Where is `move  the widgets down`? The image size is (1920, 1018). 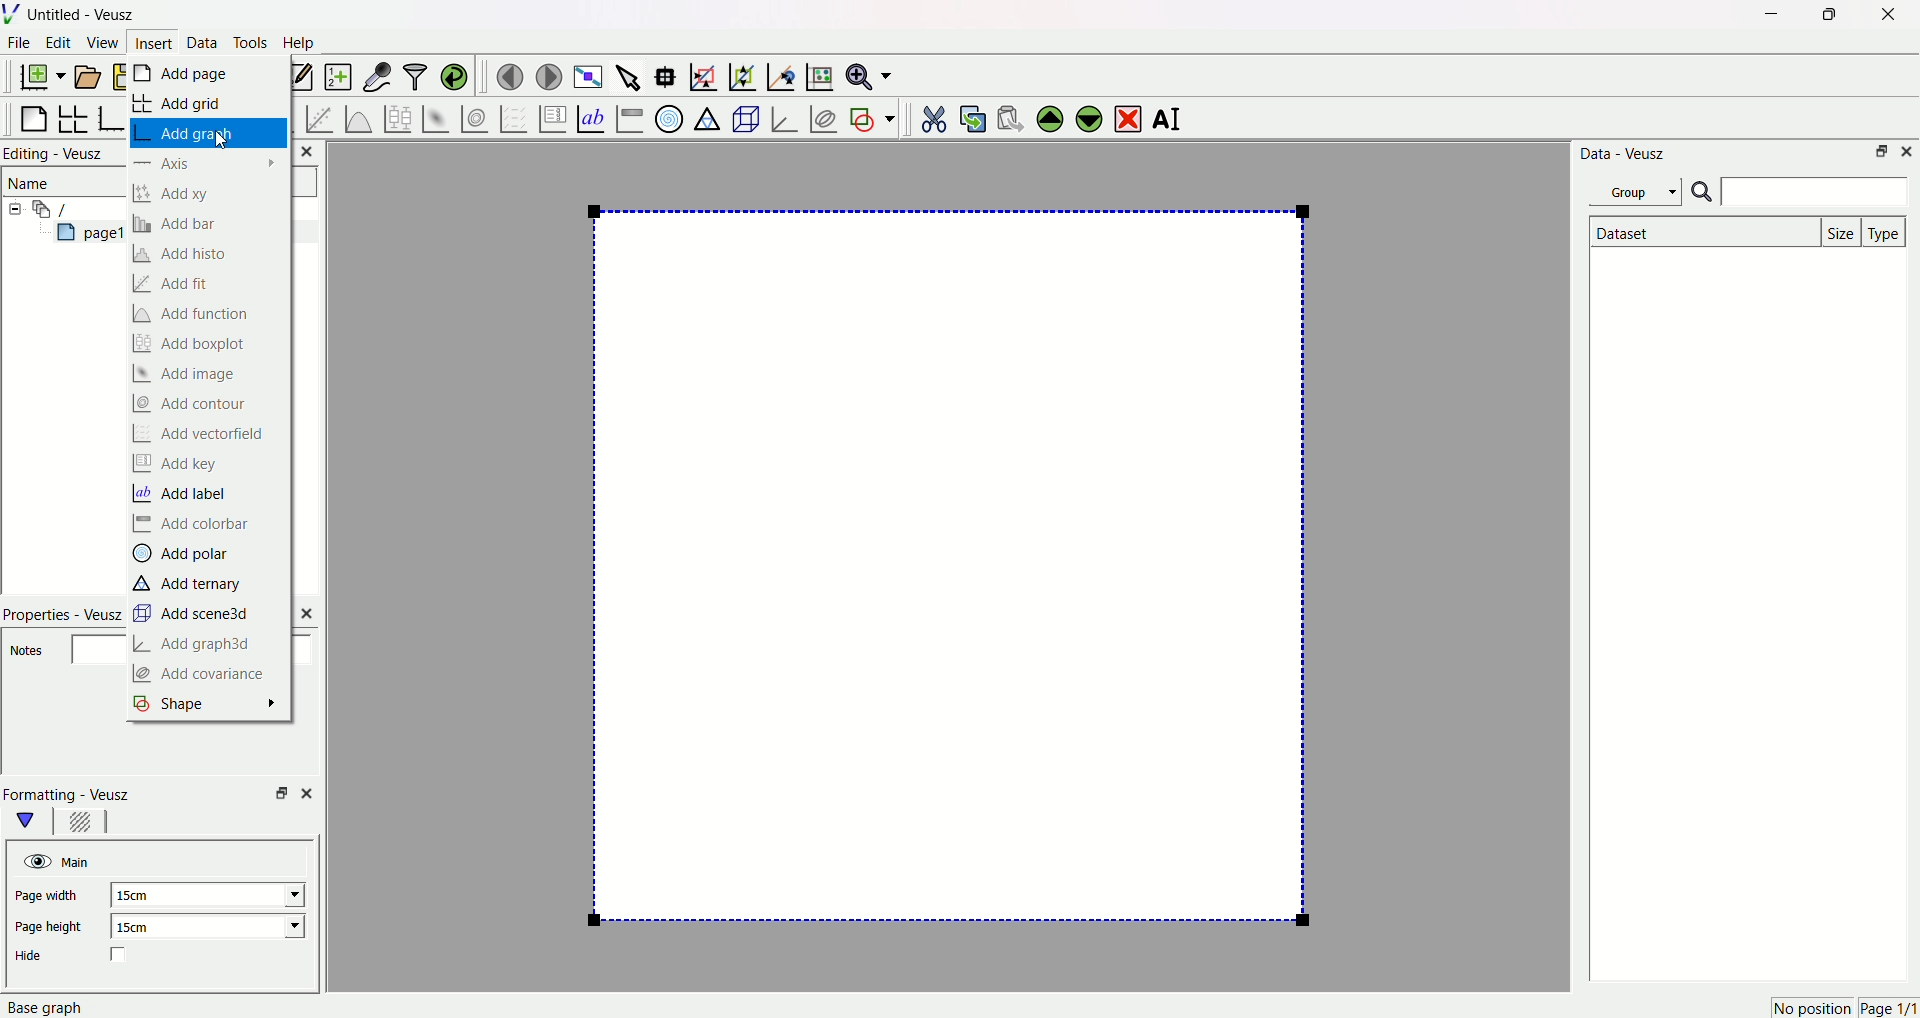
move  the widgets down is located at coordinates (1086, 118).